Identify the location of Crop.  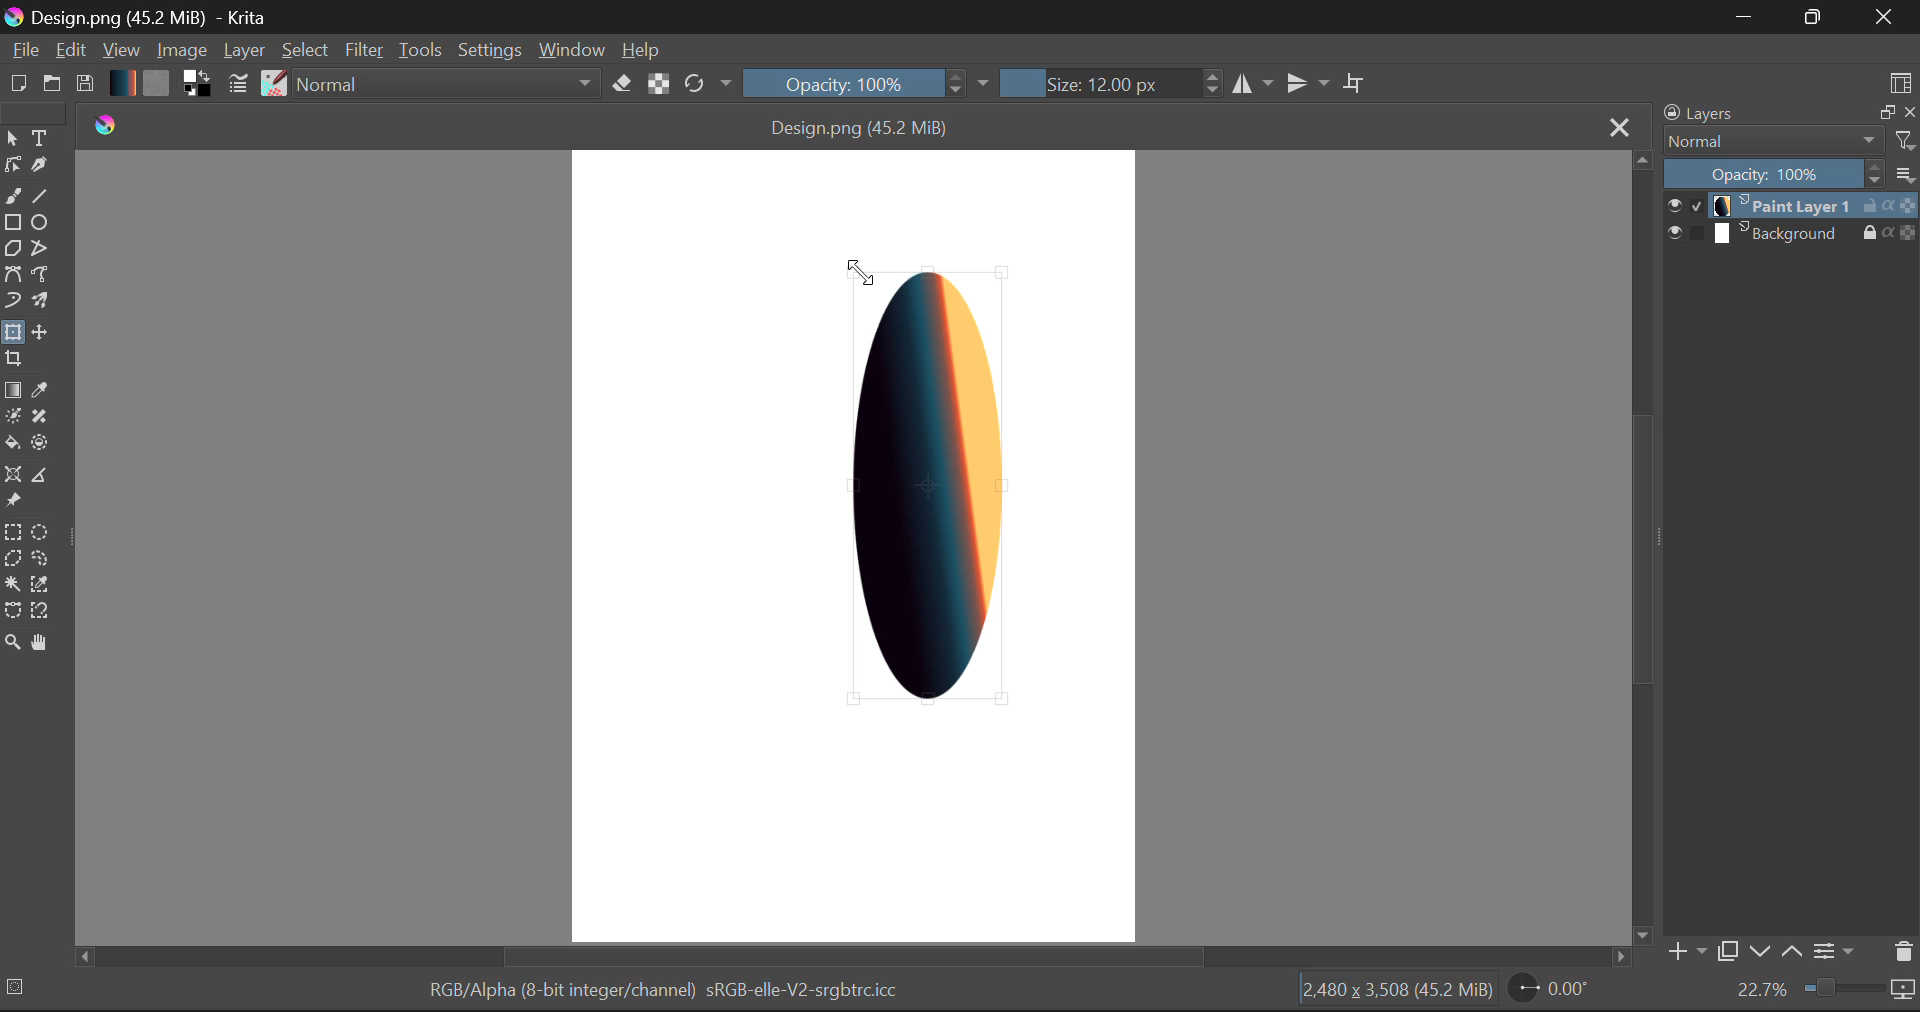
(13, 362).